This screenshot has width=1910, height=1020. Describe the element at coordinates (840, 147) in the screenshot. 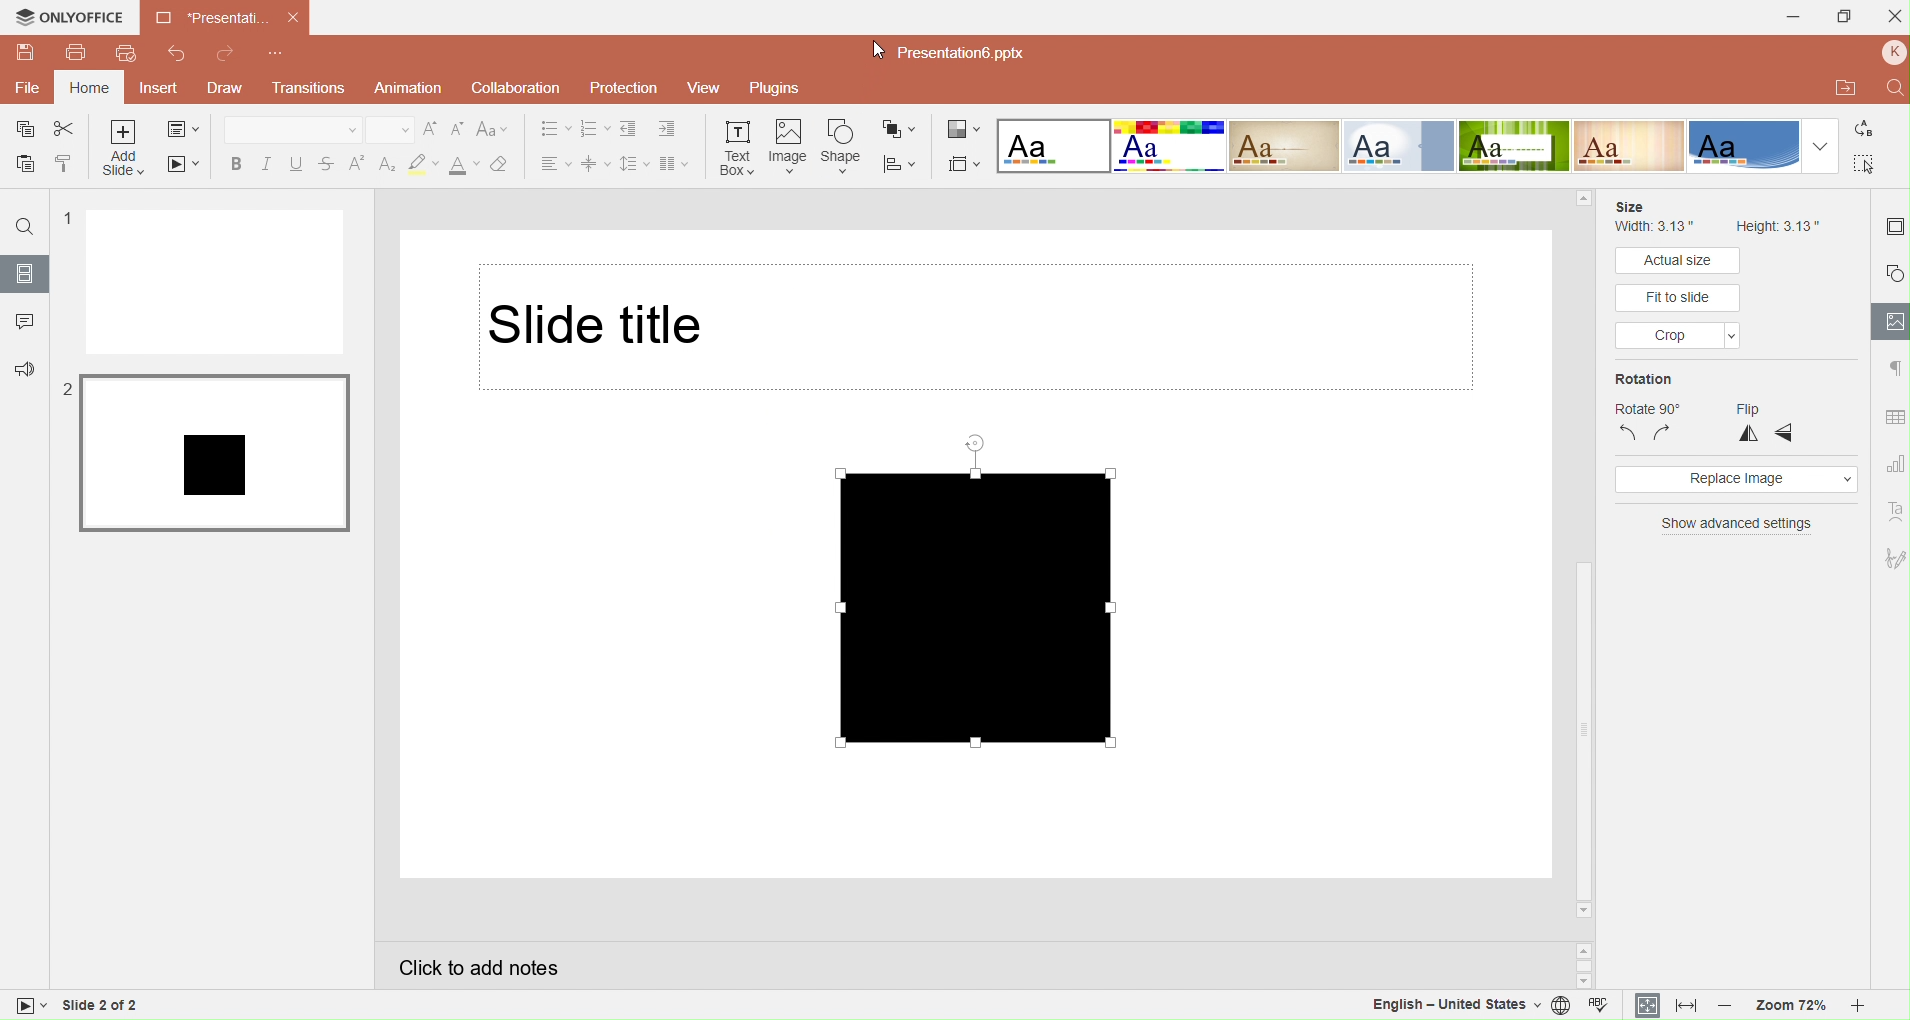

I see `Insert shape` at that location.